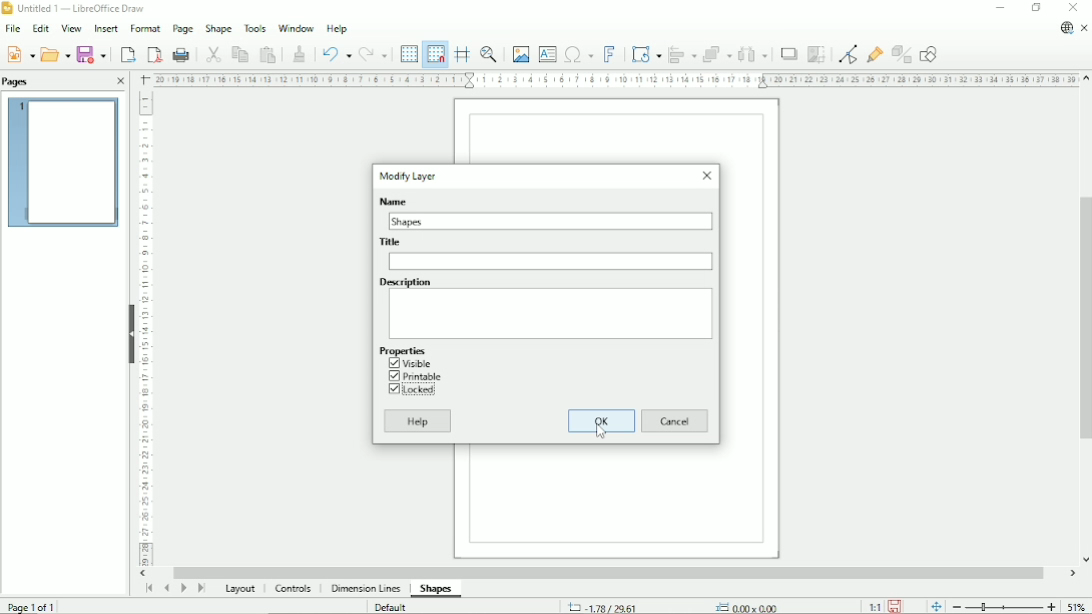  I want to click on Arrange, so click(718, 54).